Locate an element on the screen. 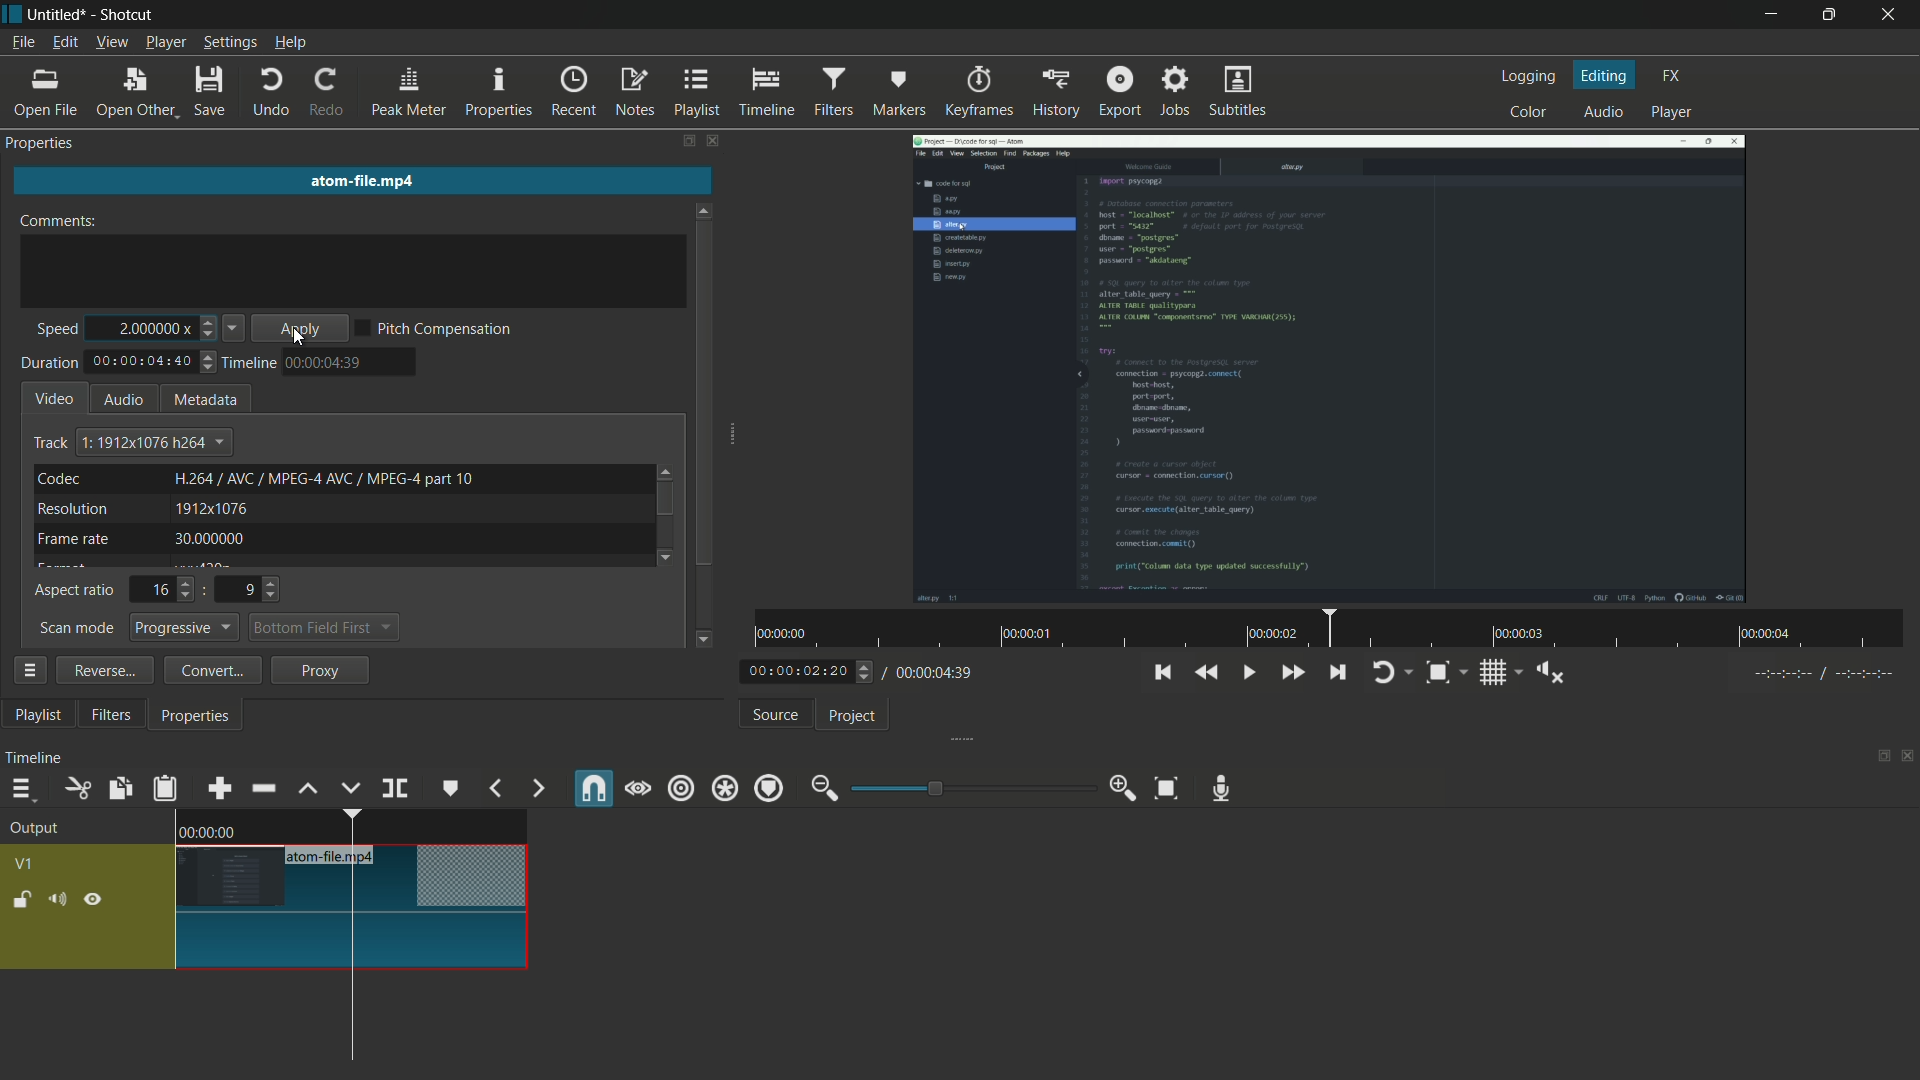 This screenshot has width=1920, height=1080. redo is located at coordinates (328, 92).